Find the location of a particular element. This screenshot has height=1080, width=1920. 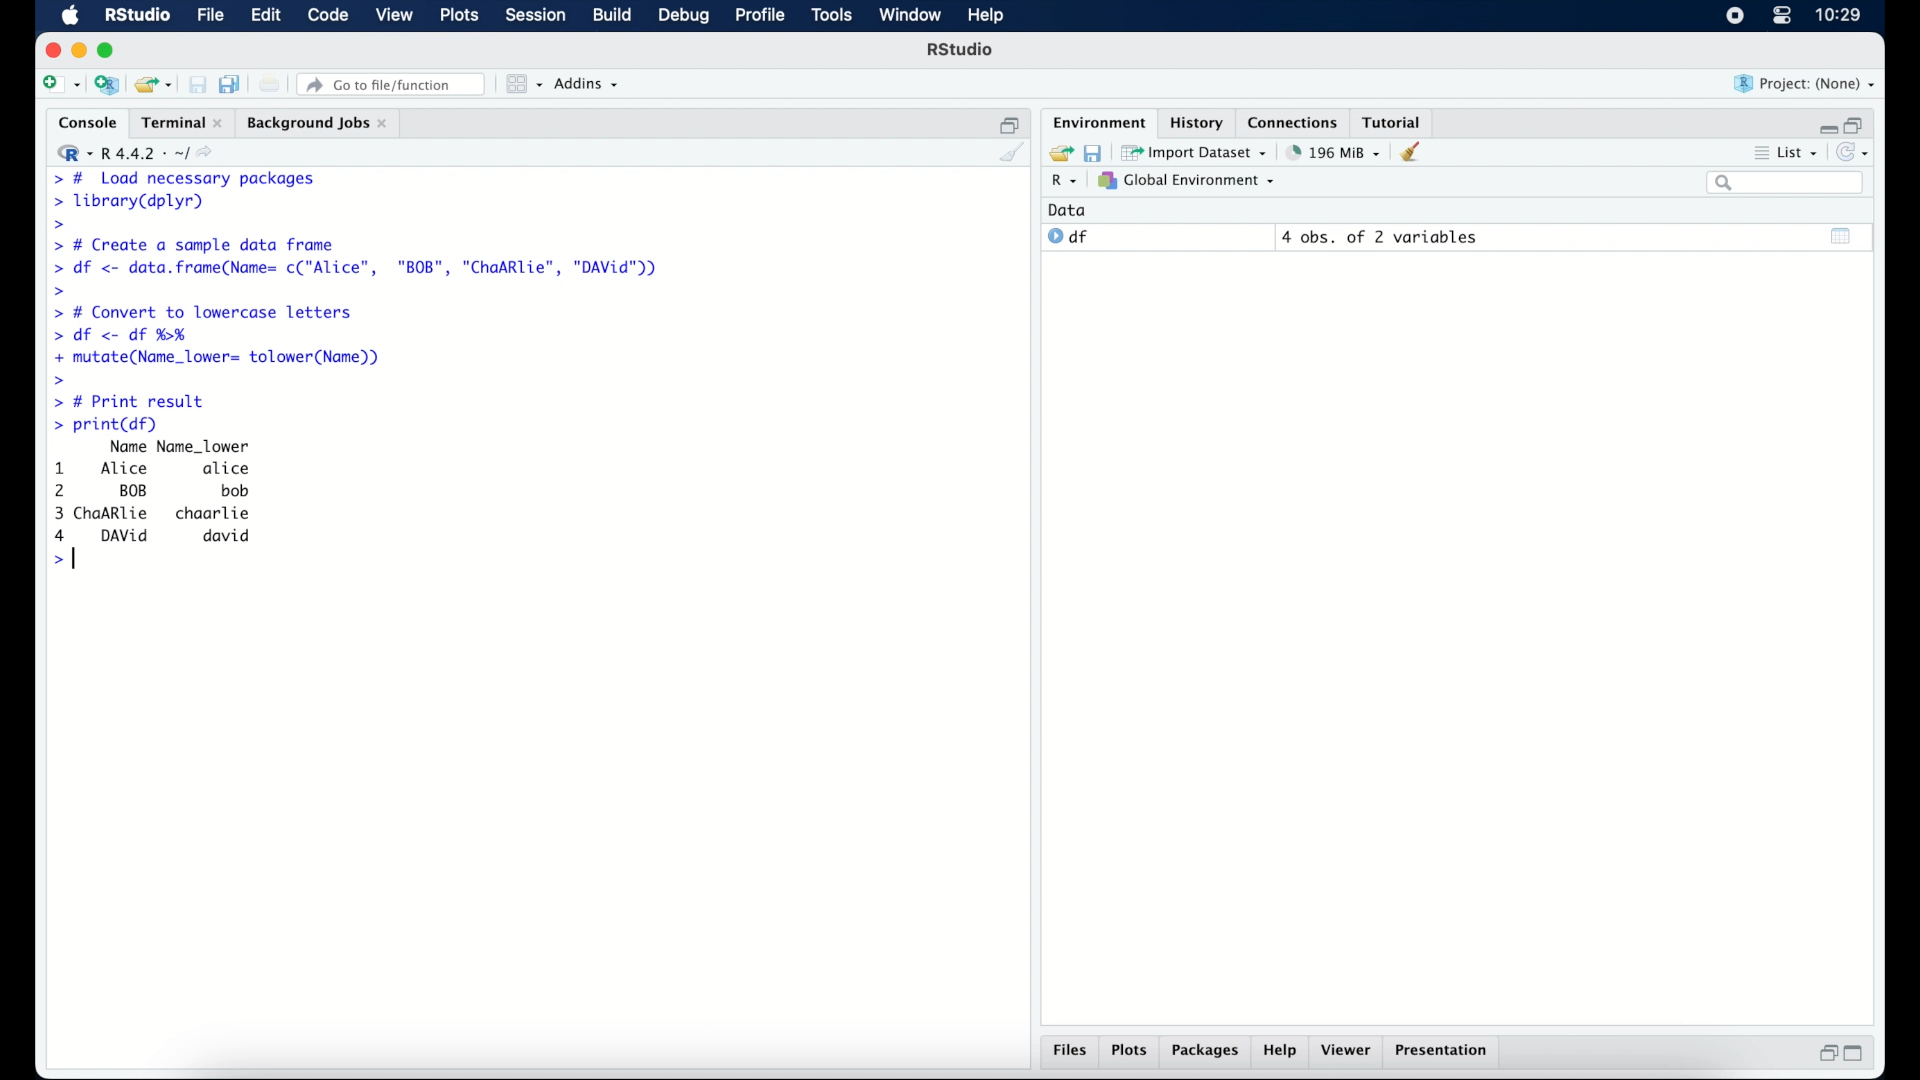

date is located at coordinates (1068, 209).